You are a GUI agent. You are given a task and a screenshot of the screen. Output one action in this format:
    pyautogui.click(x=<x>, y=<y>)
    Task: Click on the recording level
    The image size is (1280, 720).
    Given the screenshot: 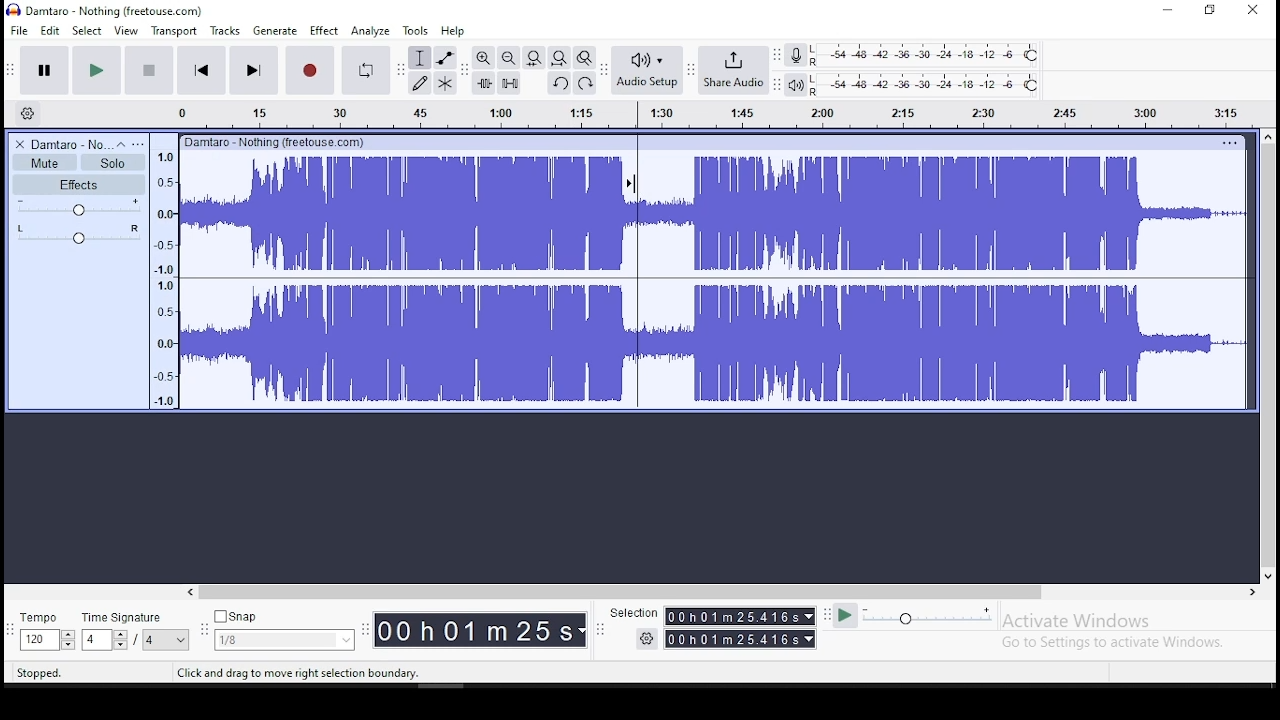 What is the action you would take?
    pyautogui.click(x=924, y=56)
    